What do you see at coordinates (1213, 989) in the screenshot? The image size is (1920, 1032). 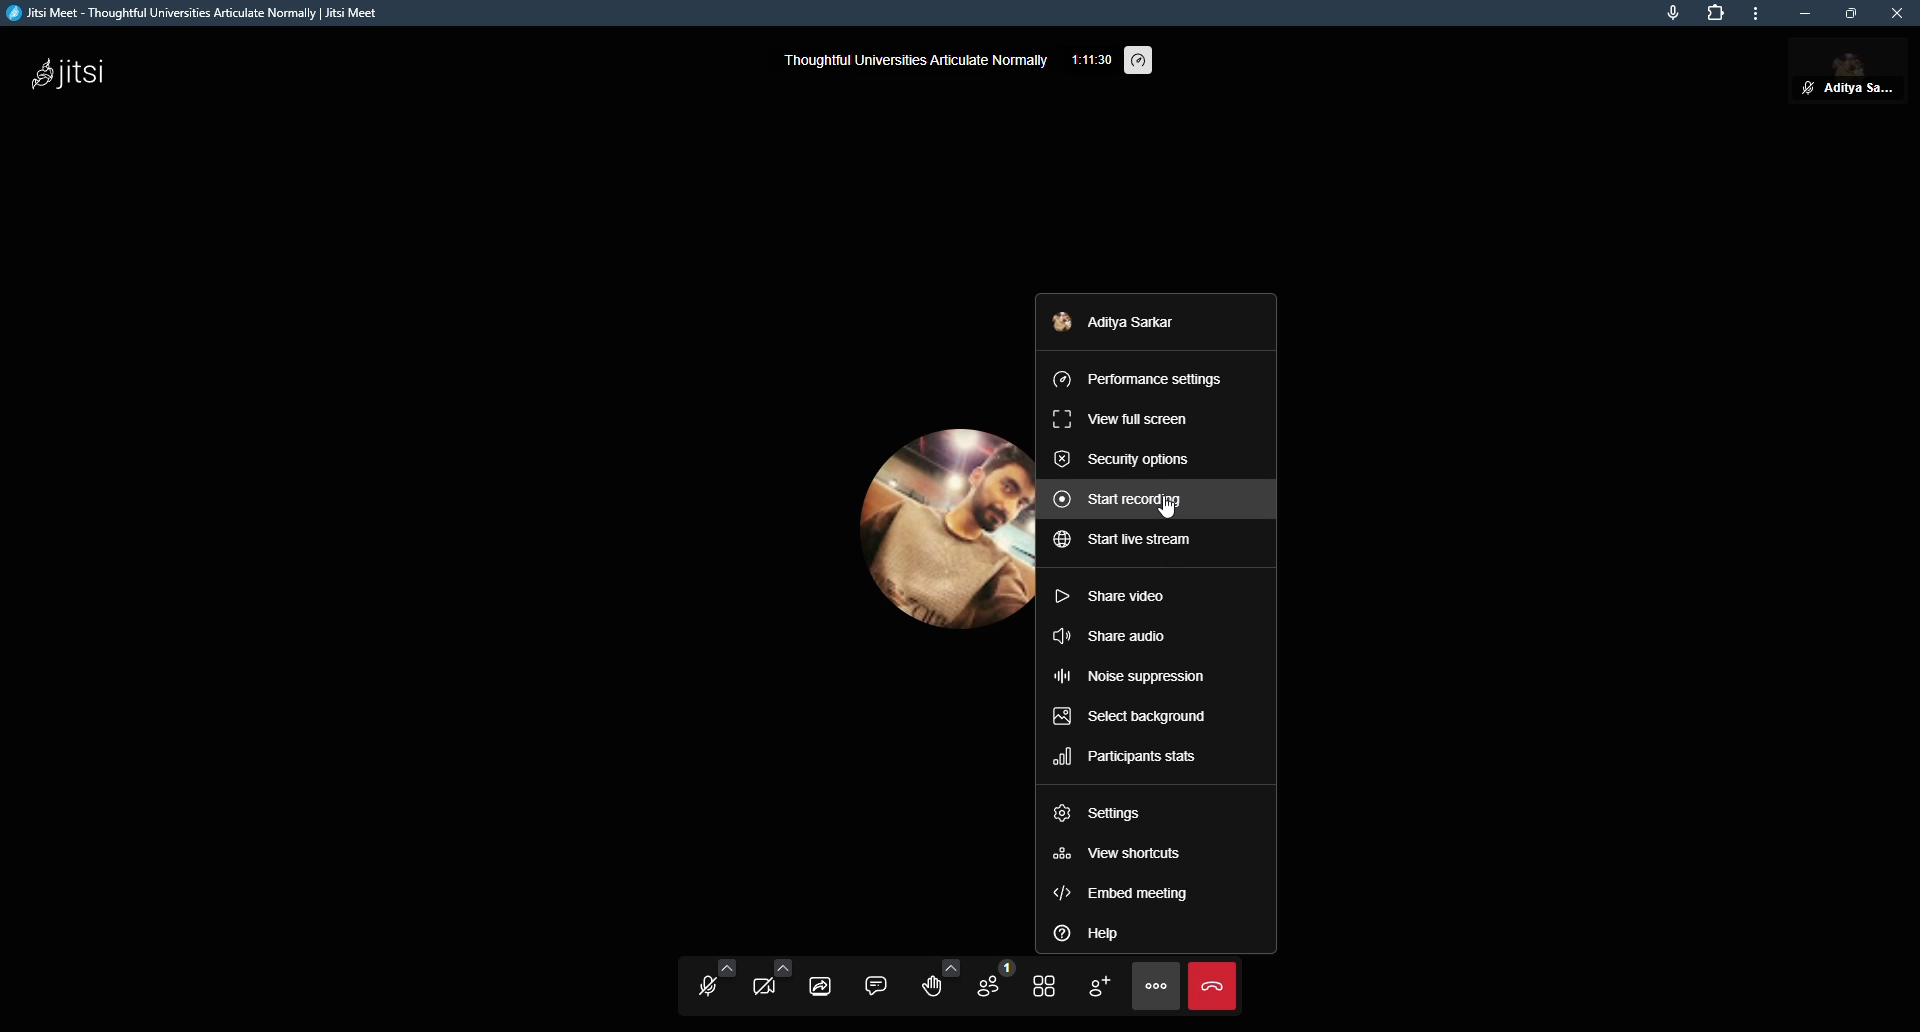 I see `end call` at bounding box center [1213, 989].